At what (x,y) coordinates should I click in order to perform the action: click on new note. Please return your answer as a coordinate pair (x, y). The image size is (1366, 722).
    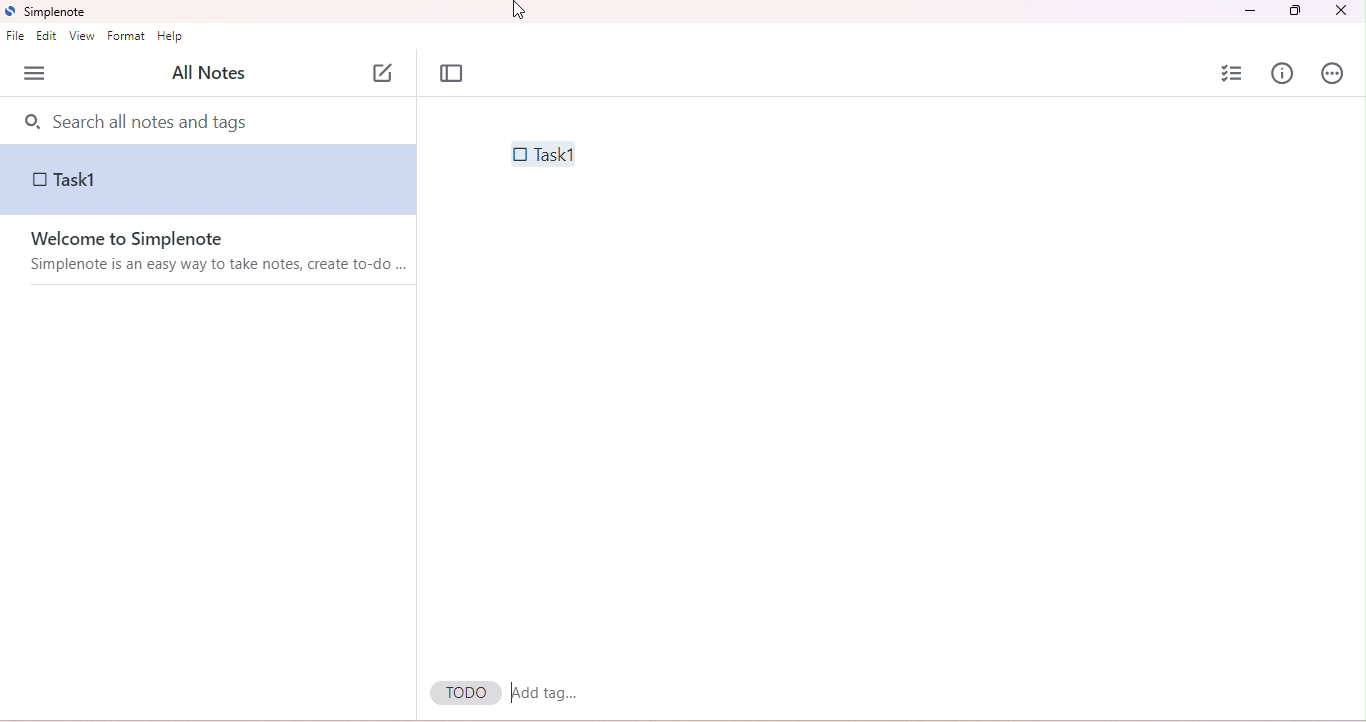
    Looking at the image, I should click on (384, 70).